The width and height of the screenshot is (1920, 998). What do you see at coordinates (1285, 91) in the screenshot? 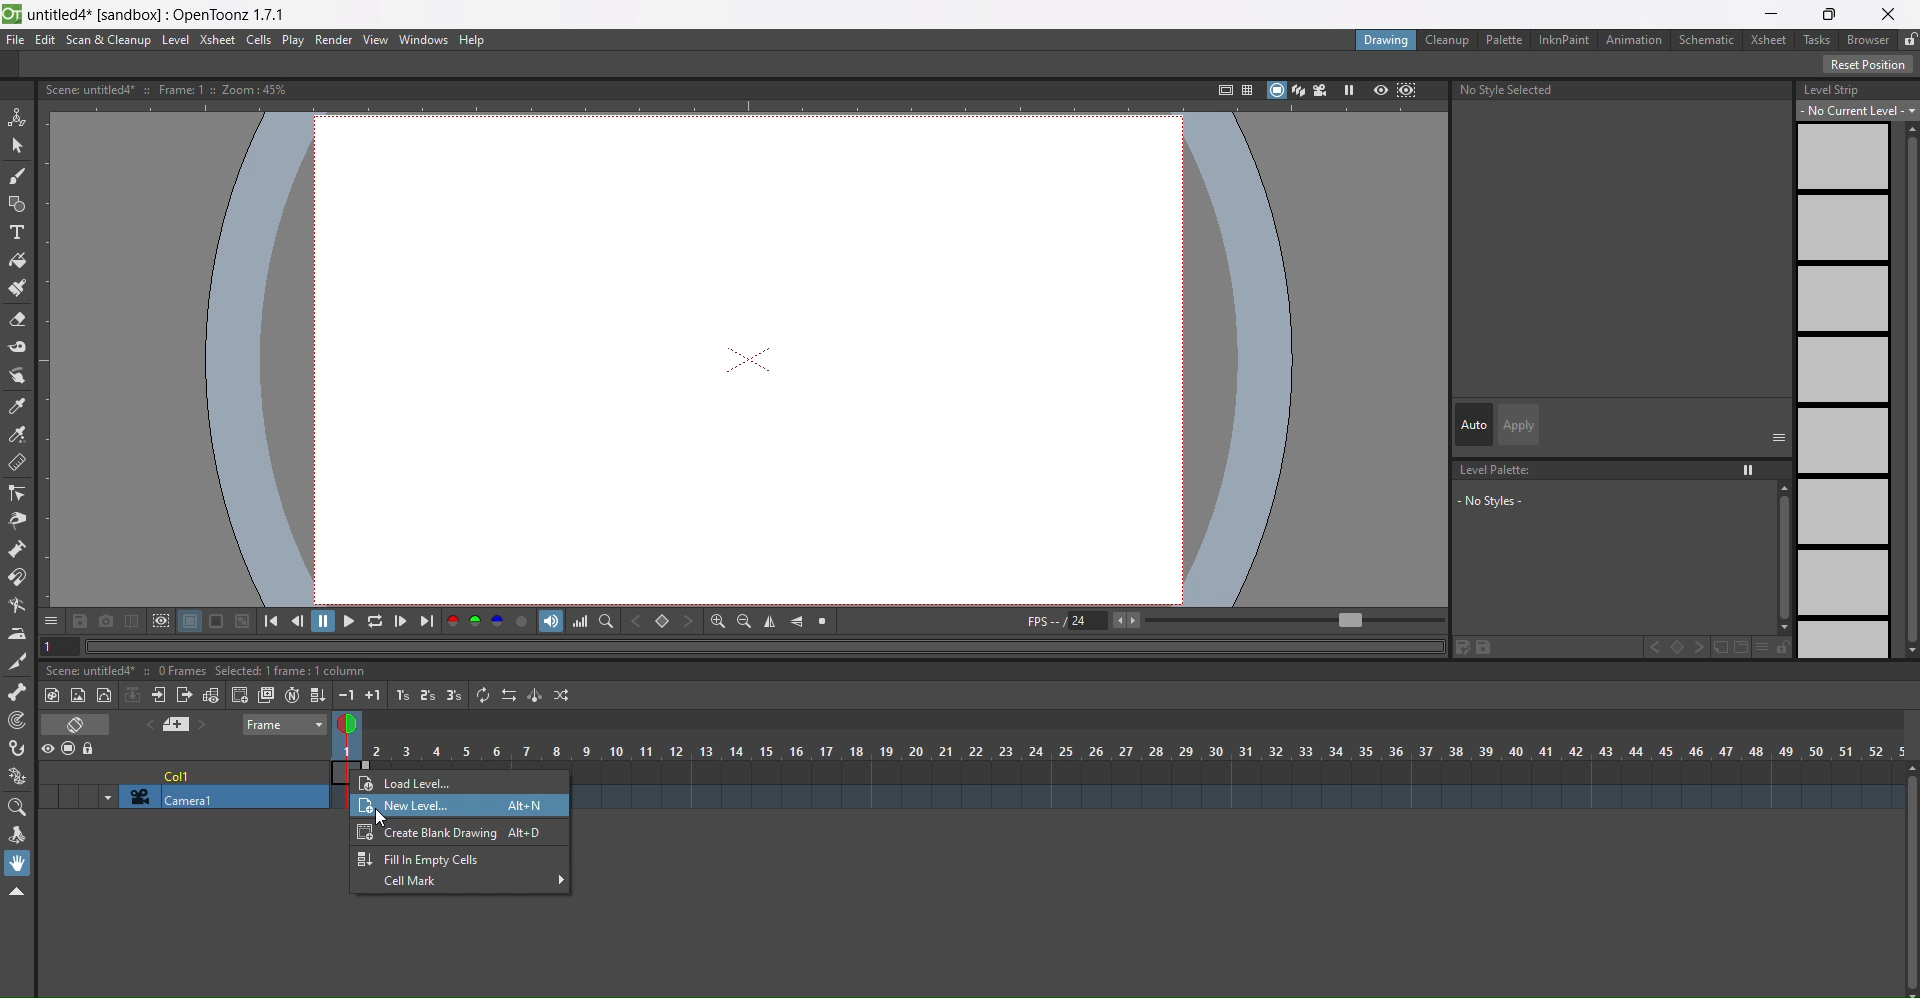
I see `stand view` at bounding box center [1285, 91].